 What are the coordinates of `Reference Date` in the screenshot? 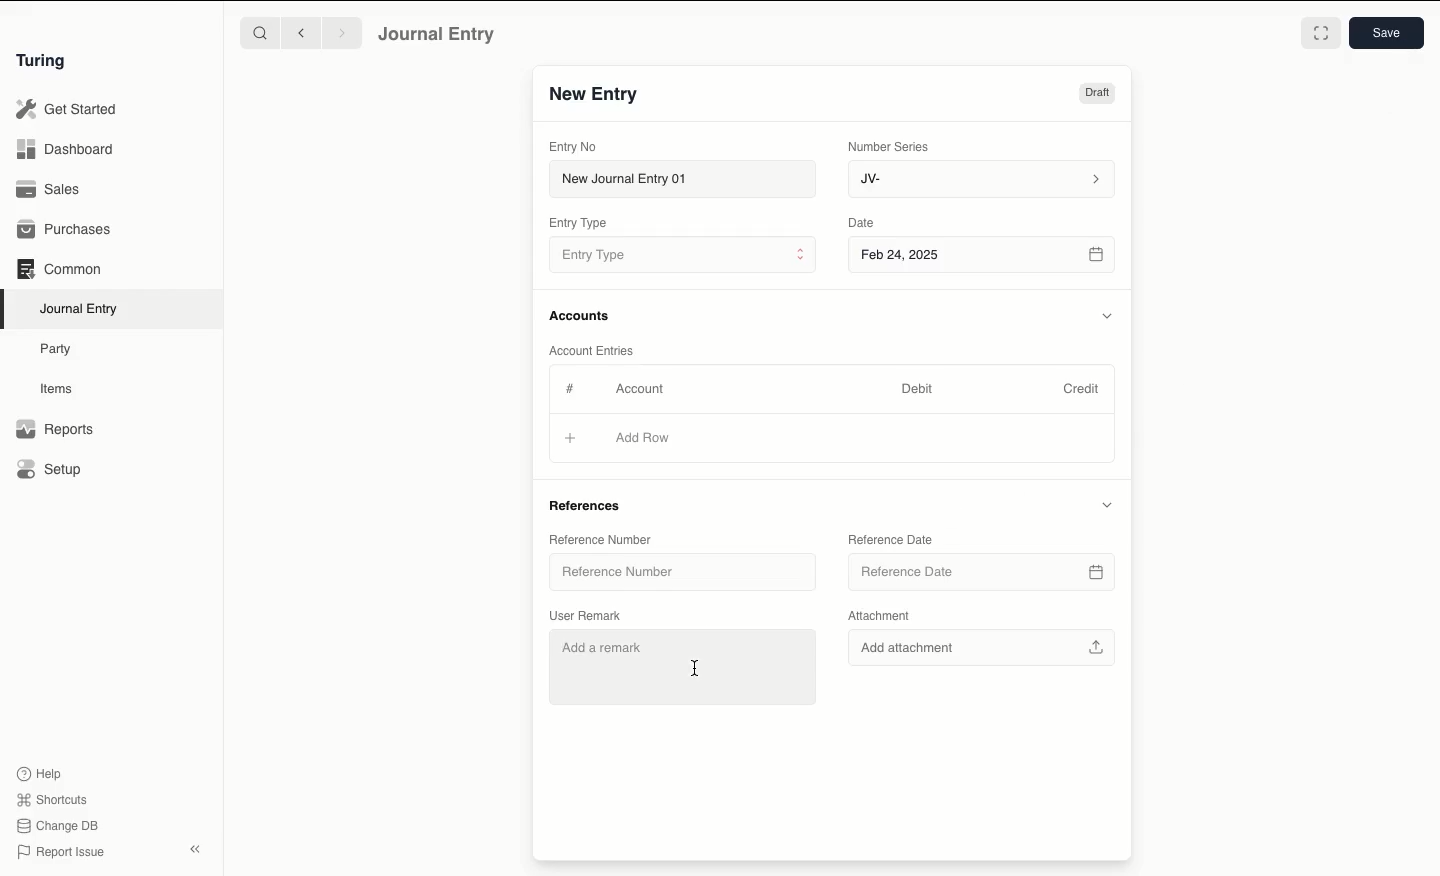 It's located at (890, 540).